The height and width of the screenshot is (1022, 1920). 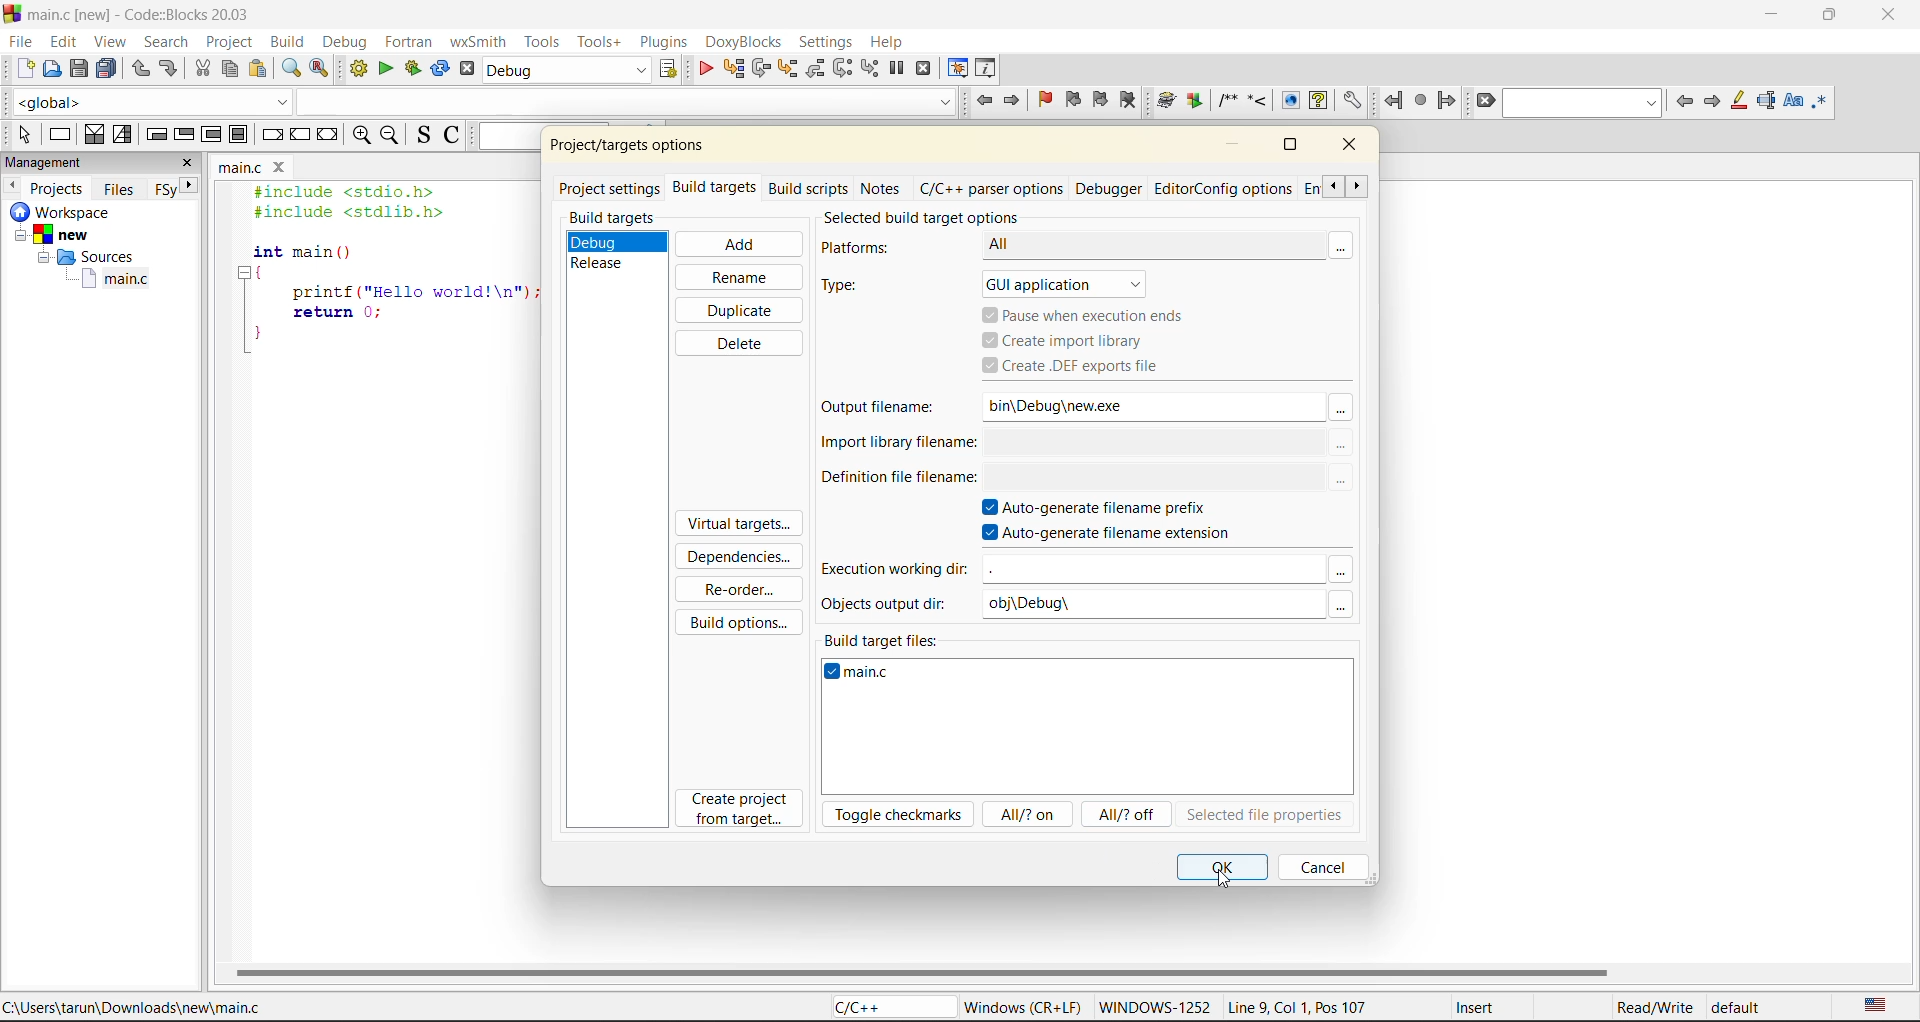 I want to click on close, so click(x=279, y=166).